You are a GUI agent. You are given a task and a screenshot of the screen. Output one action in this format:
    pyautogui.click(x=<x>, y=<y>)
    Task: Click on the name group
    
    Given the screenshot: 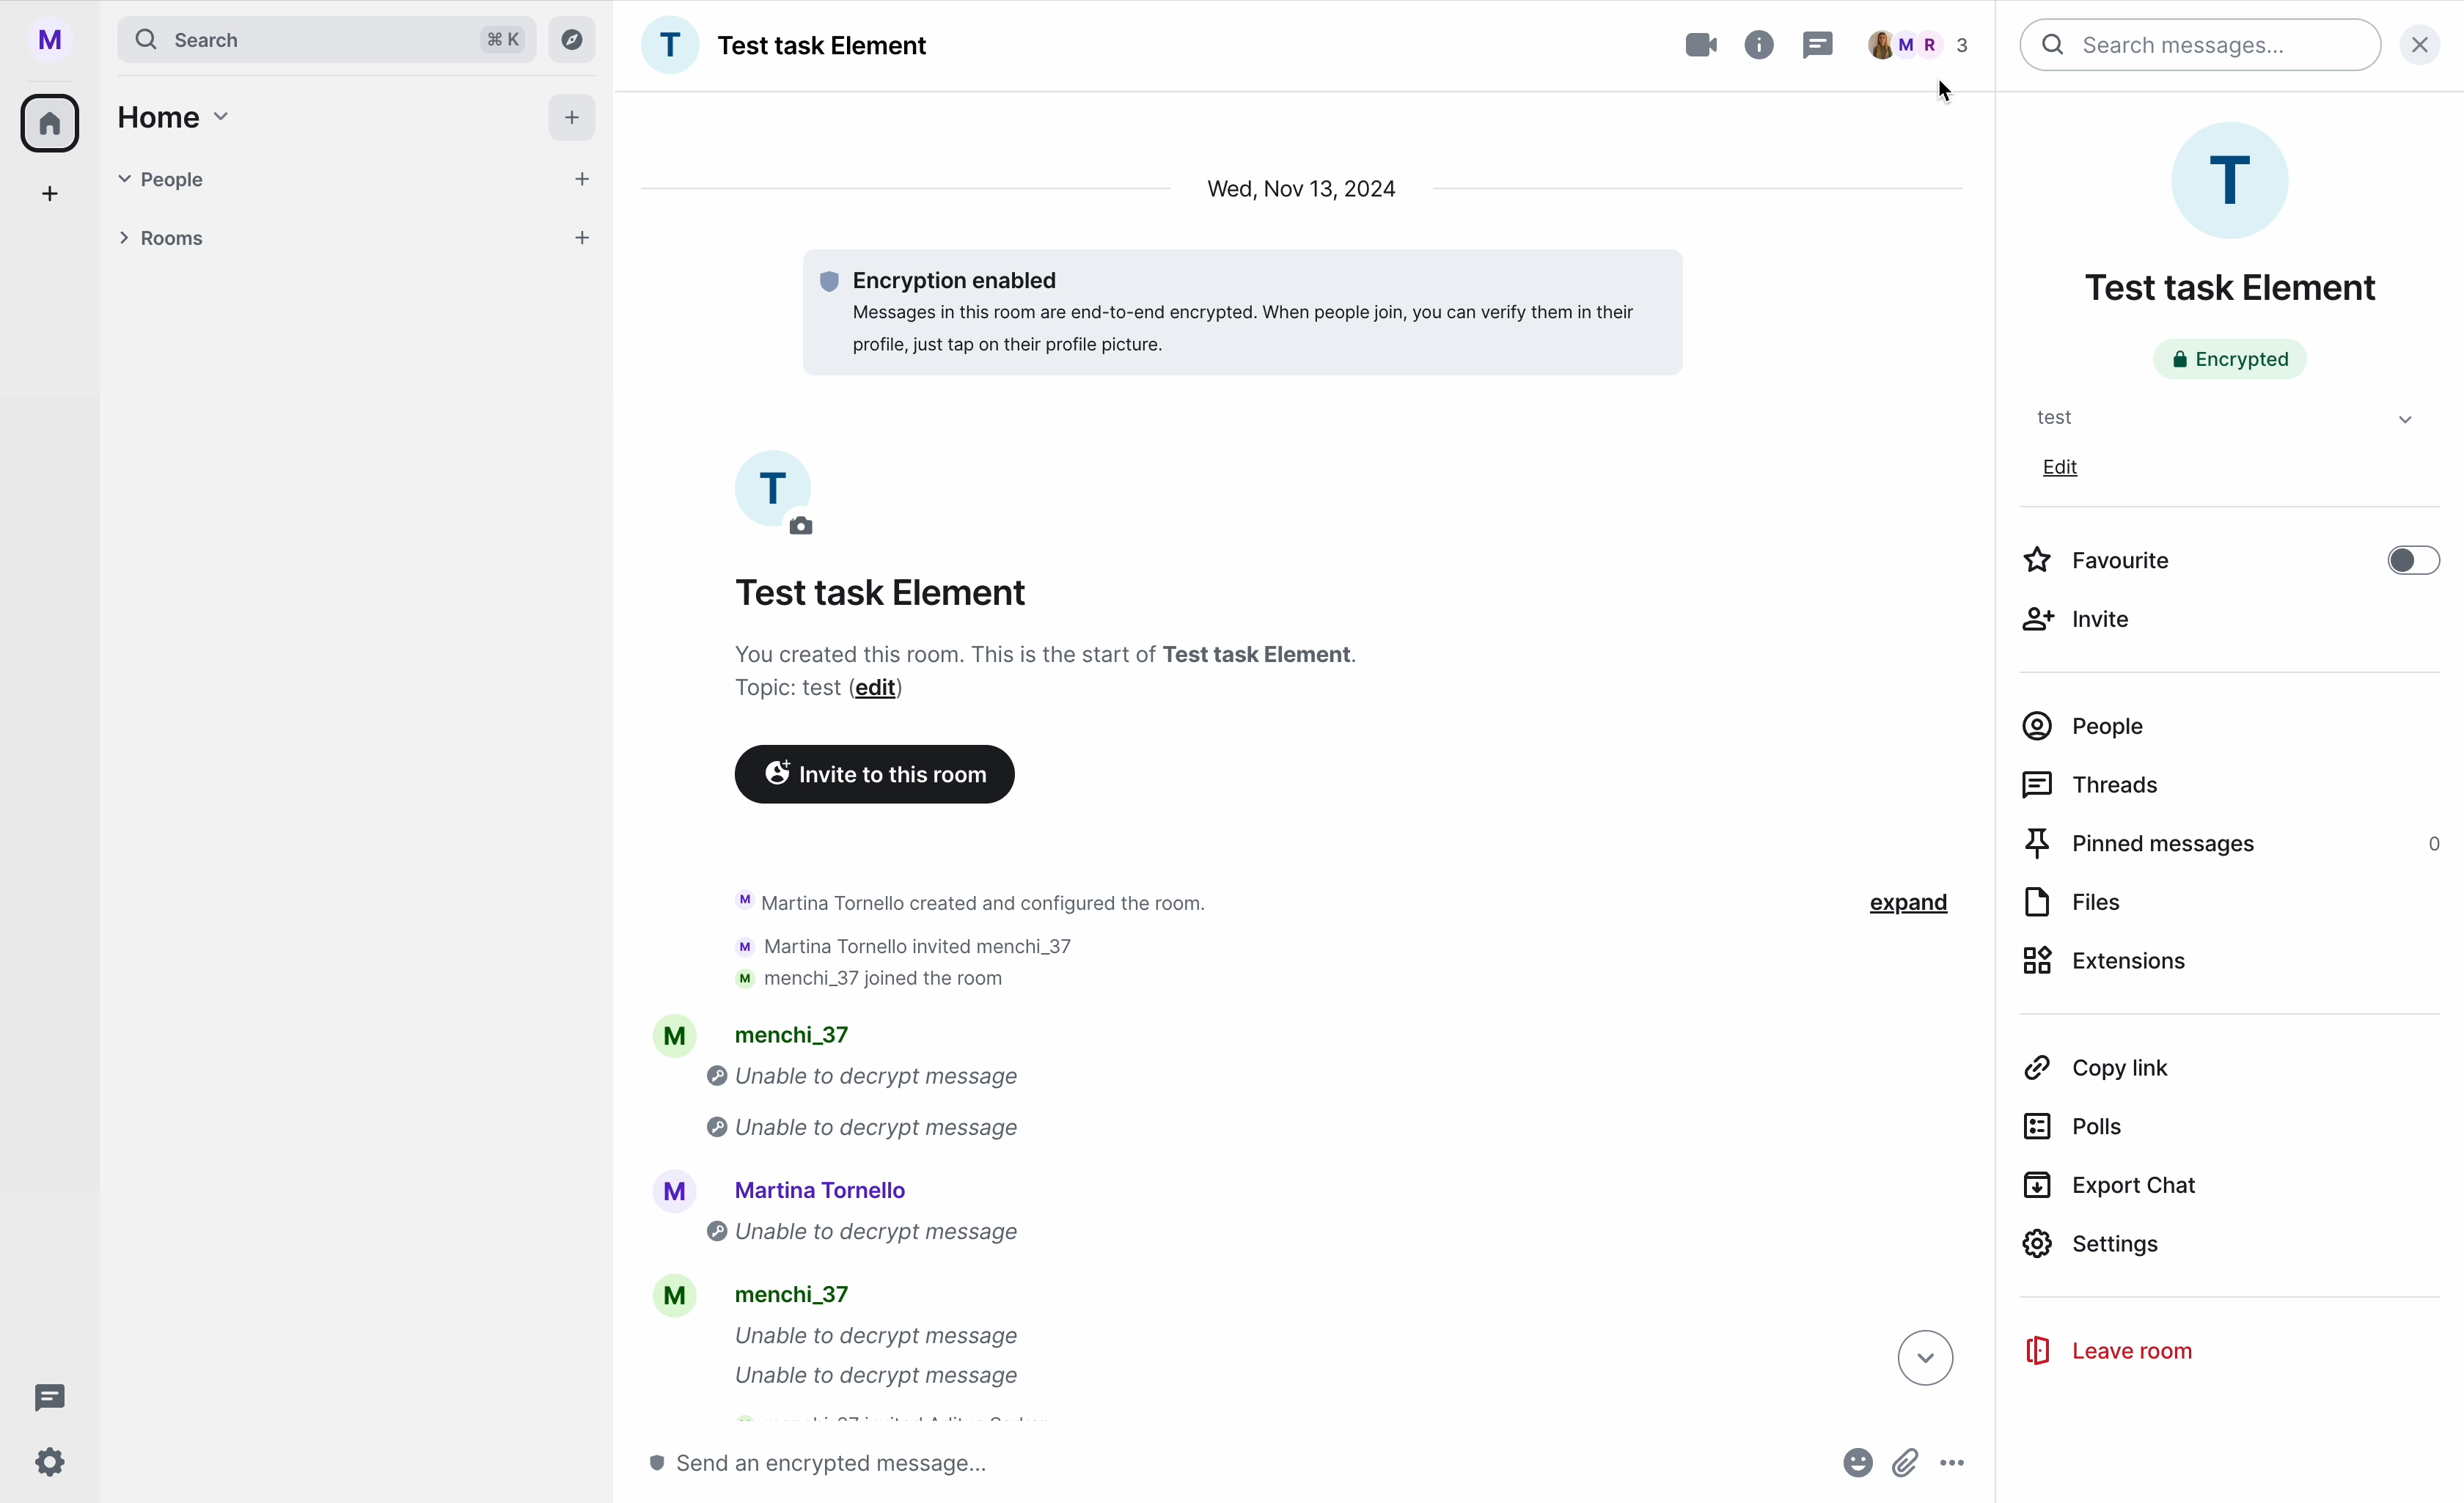 What is the action you would take?
    pyautogui.click(x=882, y=595)
    